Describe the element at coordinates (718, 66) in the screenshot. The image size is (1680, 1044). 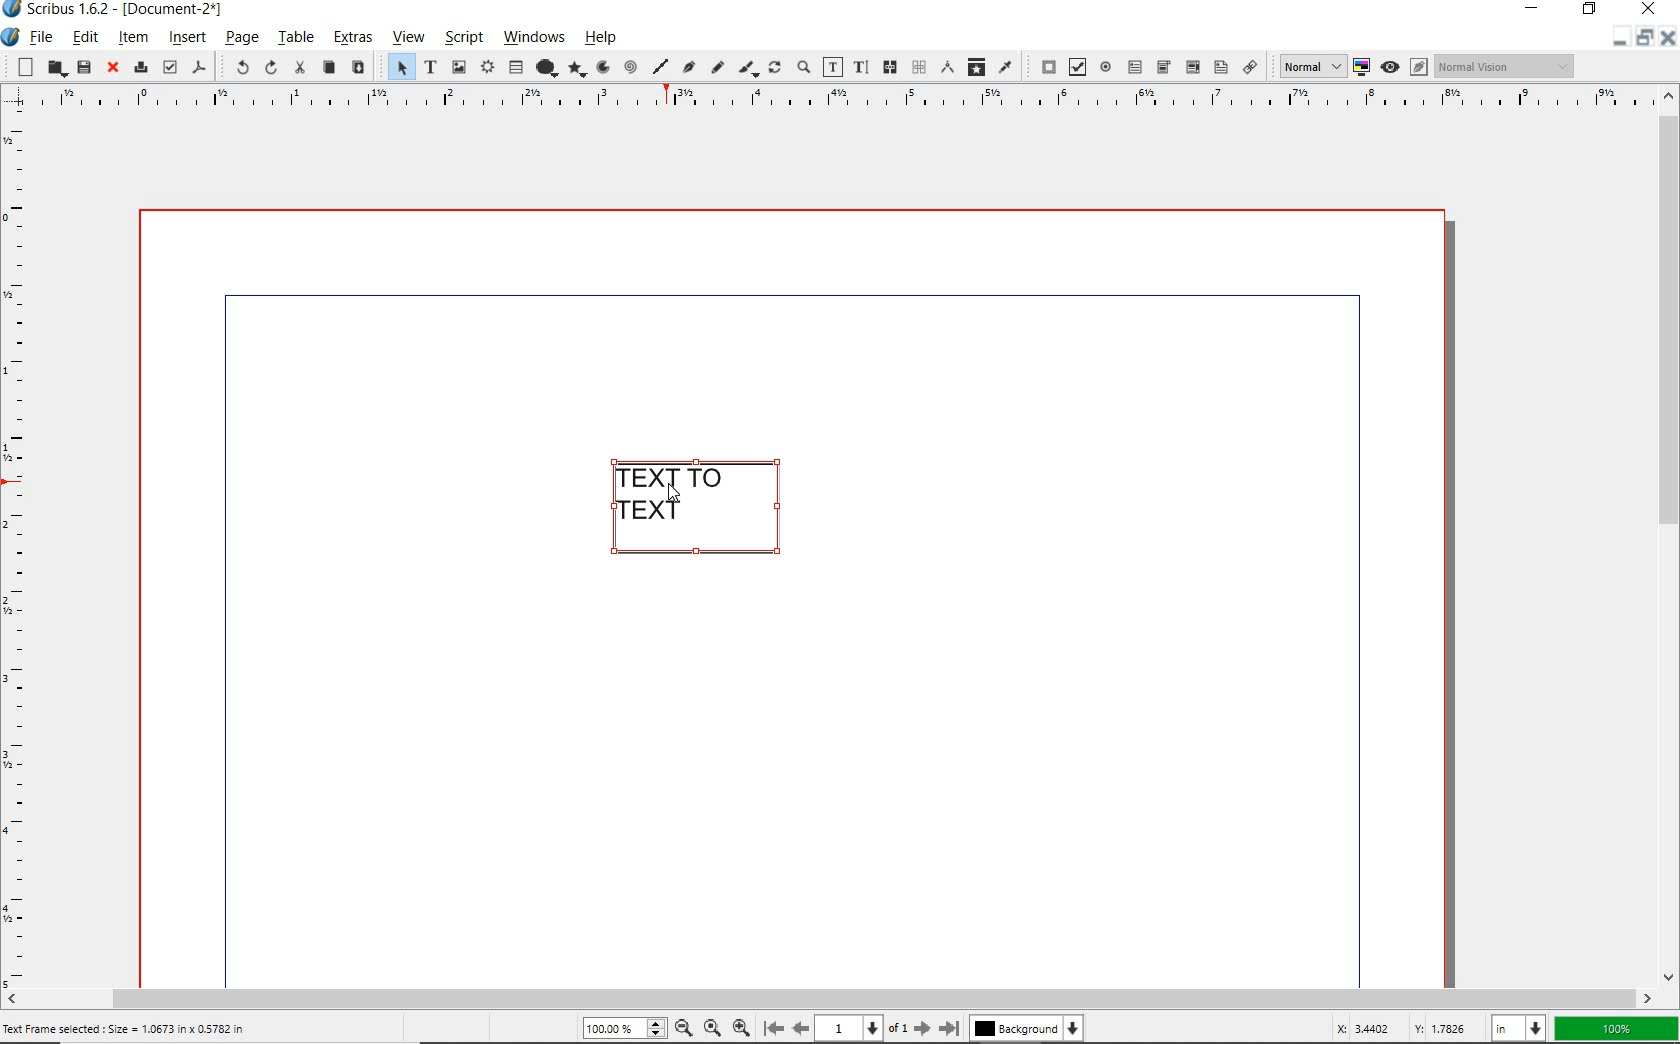
I see `freehand line` at that location.